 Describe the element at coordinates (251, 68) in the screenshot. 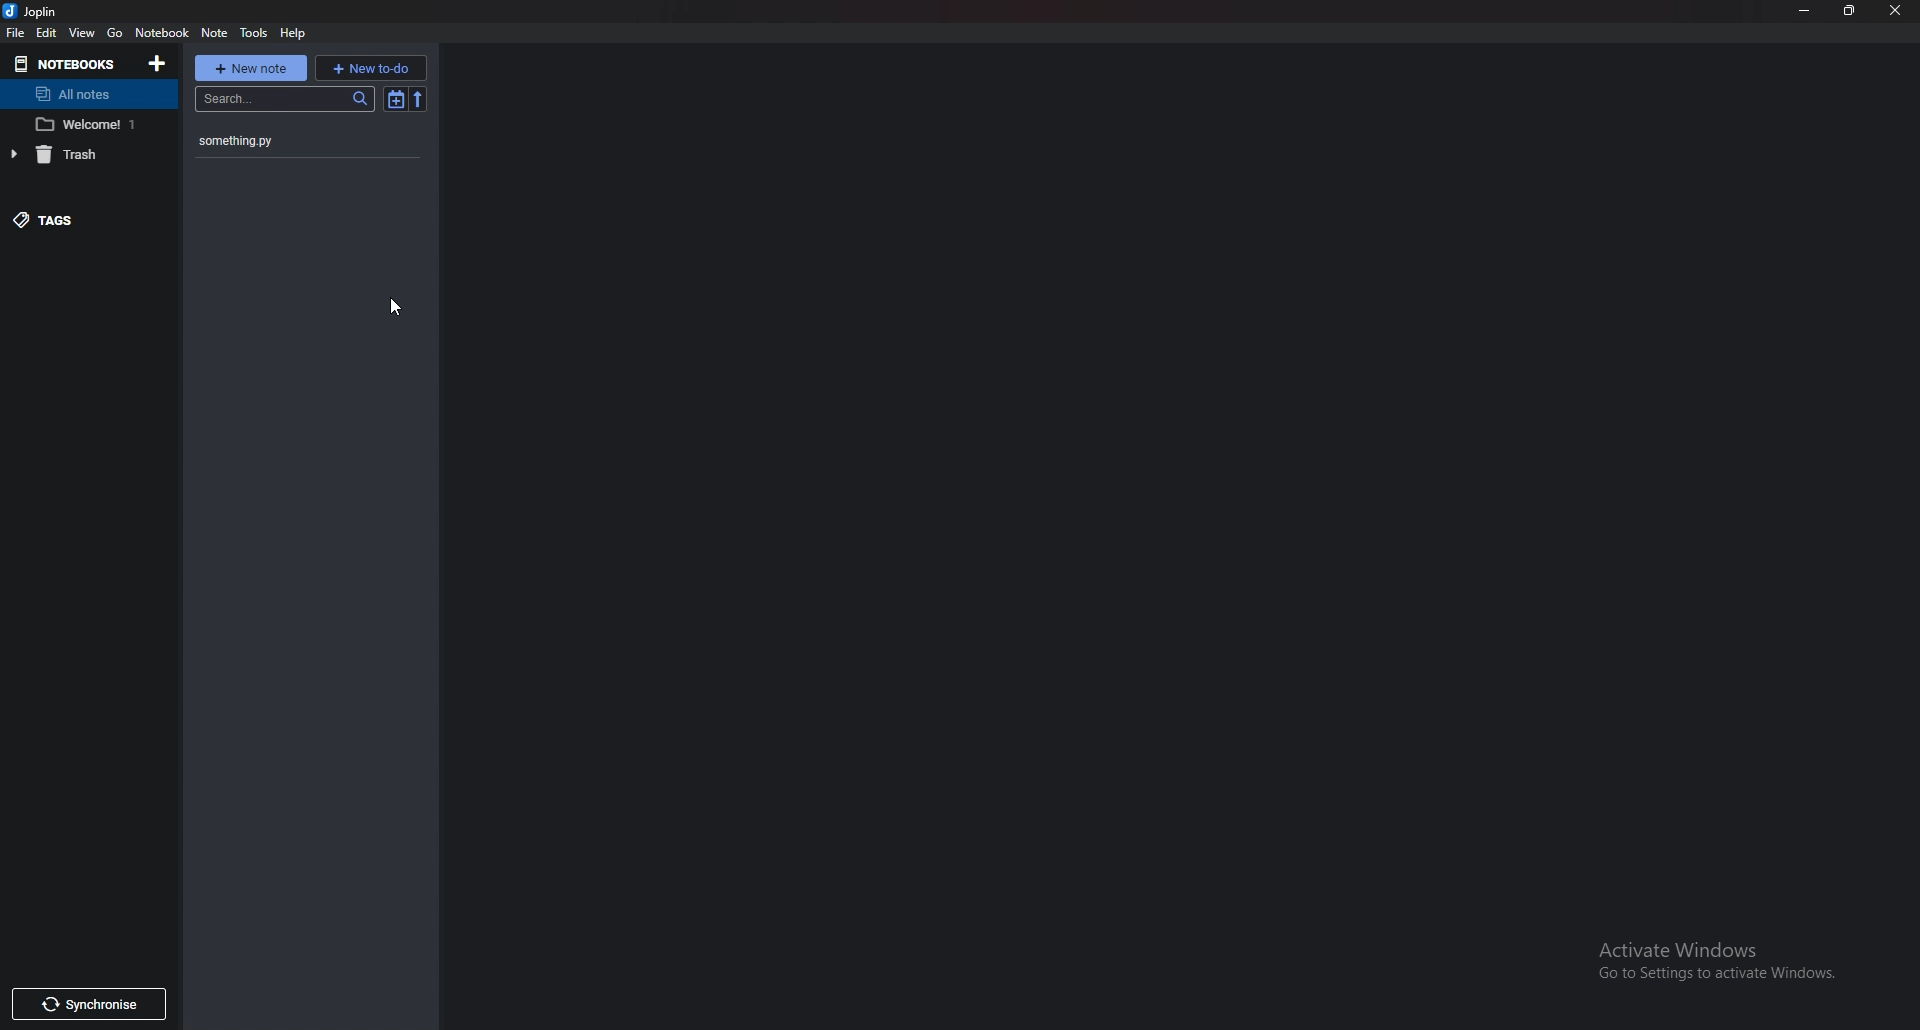

I see `New note` at that location.